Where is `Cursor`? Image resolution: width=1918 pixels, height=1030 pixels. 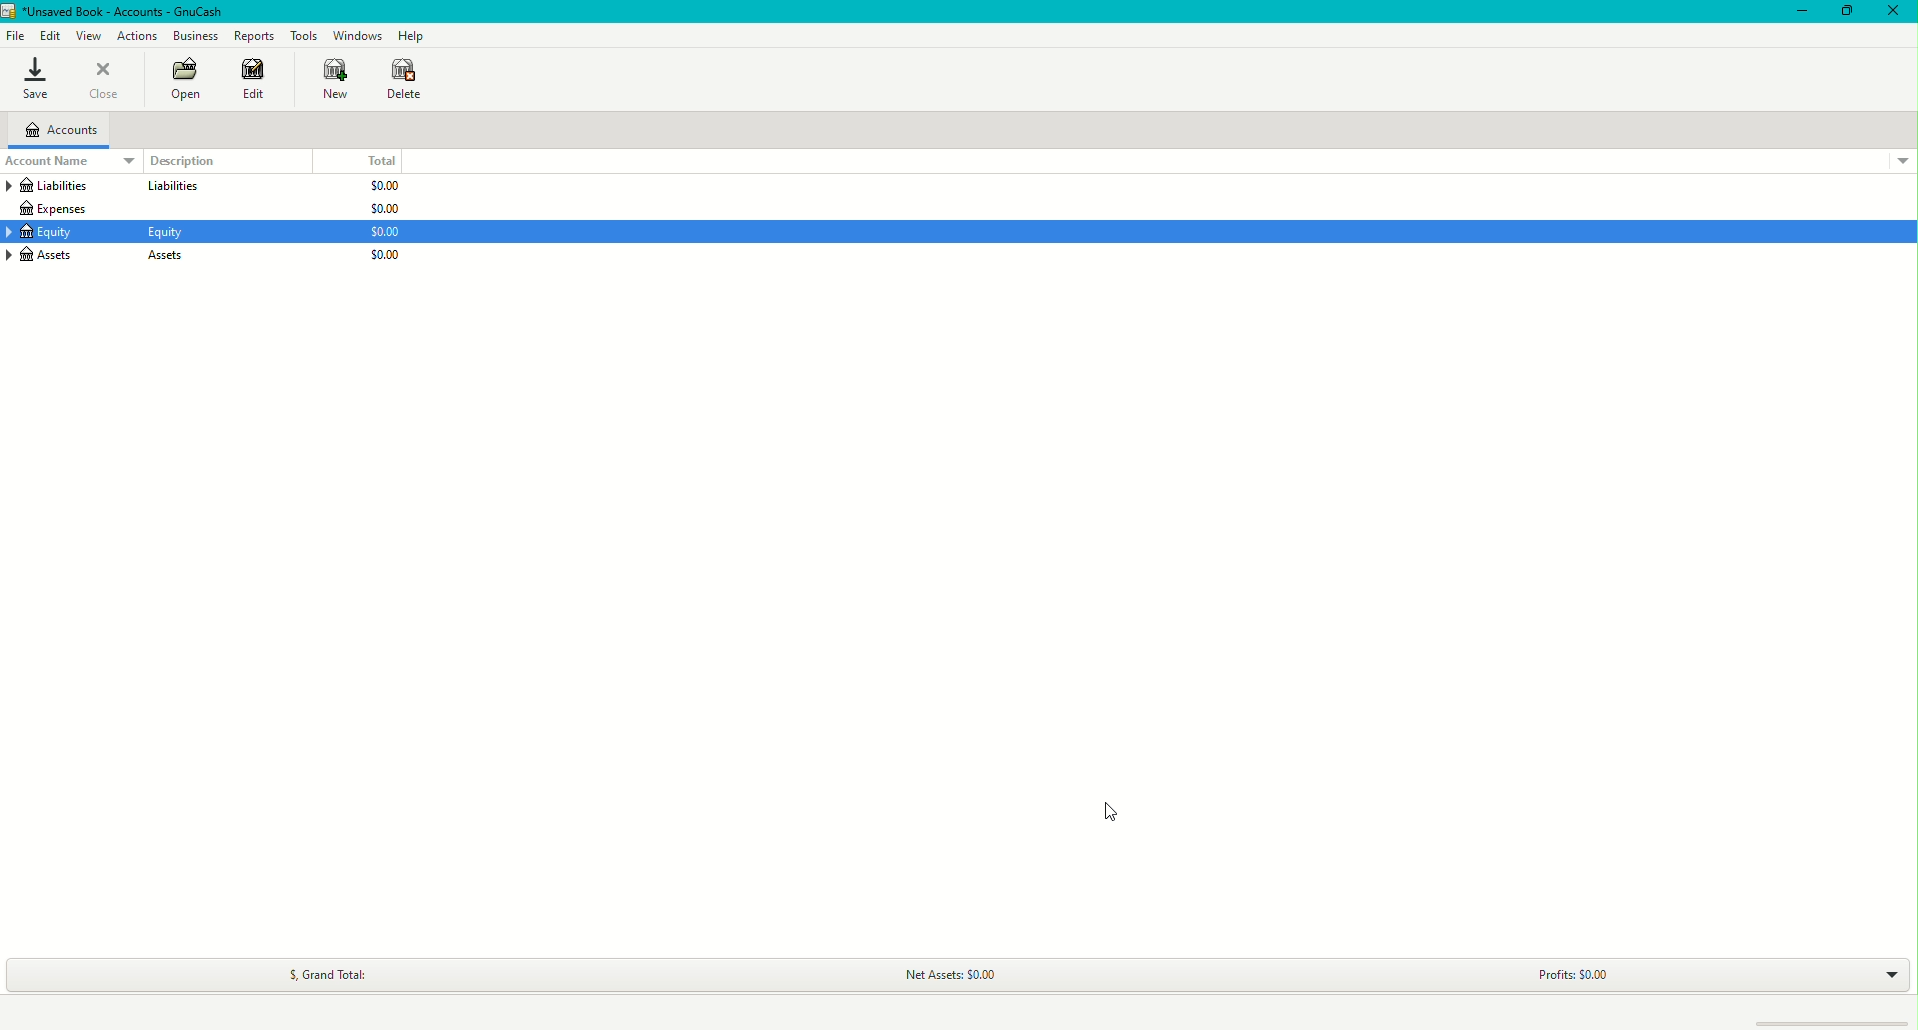 Cursor is located at coordinates (1101, 807).